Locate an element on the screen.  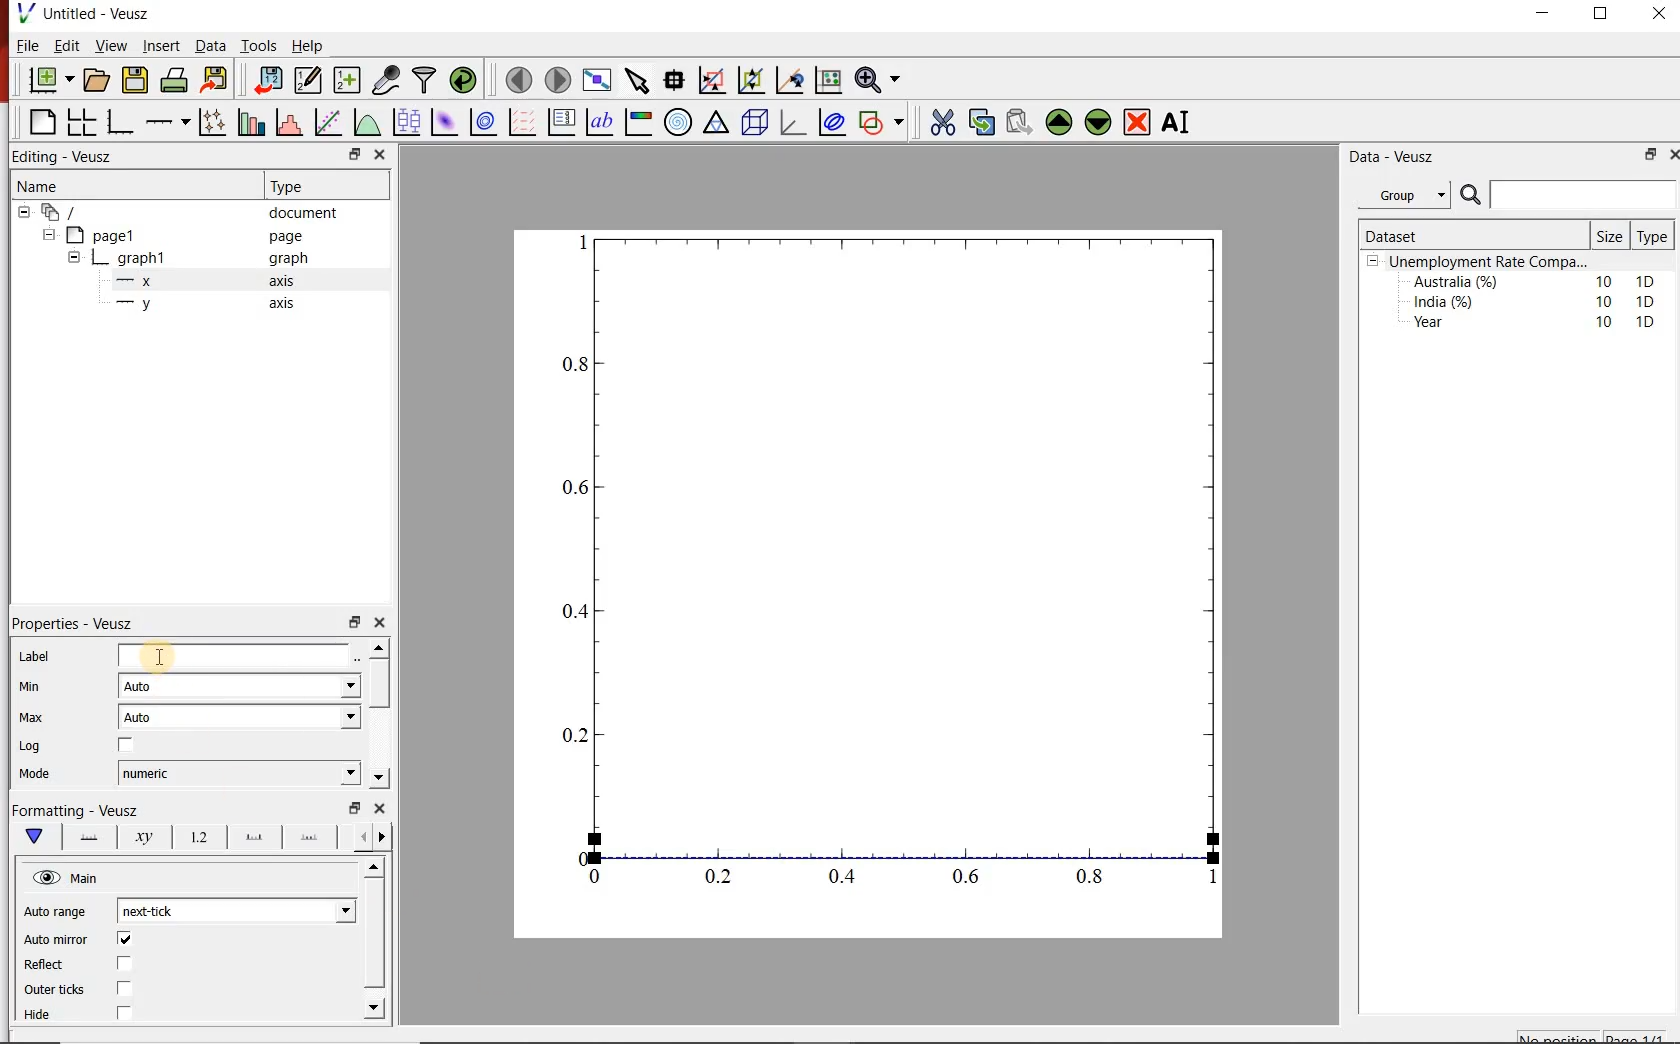
Min is located at coordinates (43, 688).